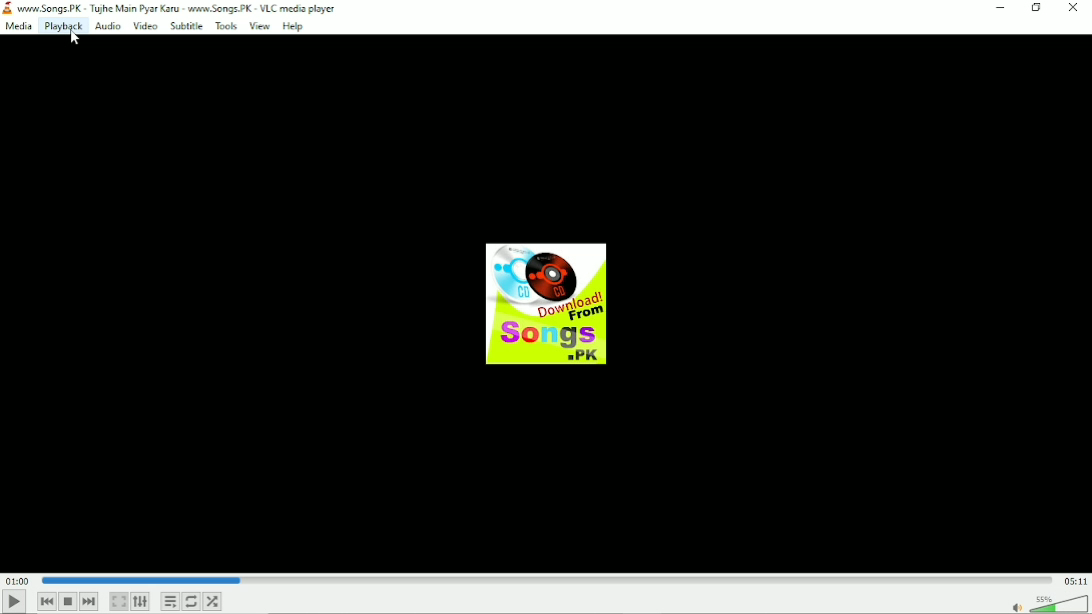 The image size is (1092, 614). Describe the element at coordinates (63, 26) in the screenshot. I see `Playback` at that location.